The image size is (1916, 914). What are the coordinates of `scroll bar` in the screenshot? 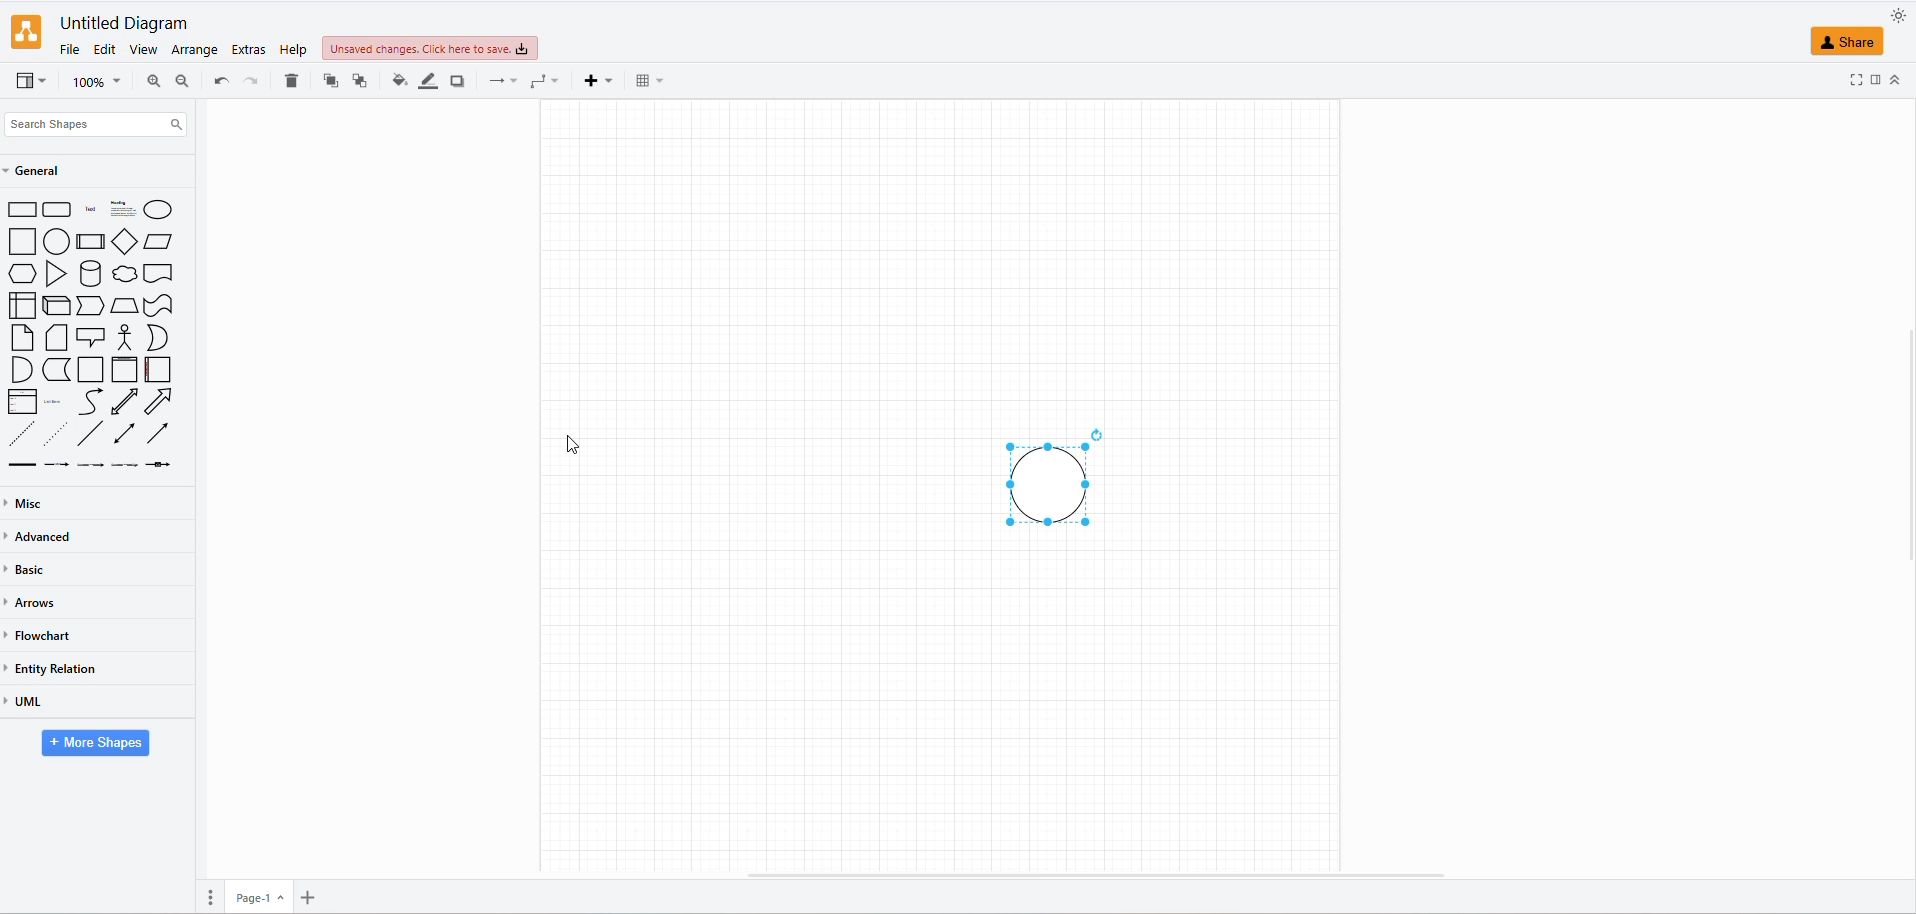 It's located at (1102, 875).